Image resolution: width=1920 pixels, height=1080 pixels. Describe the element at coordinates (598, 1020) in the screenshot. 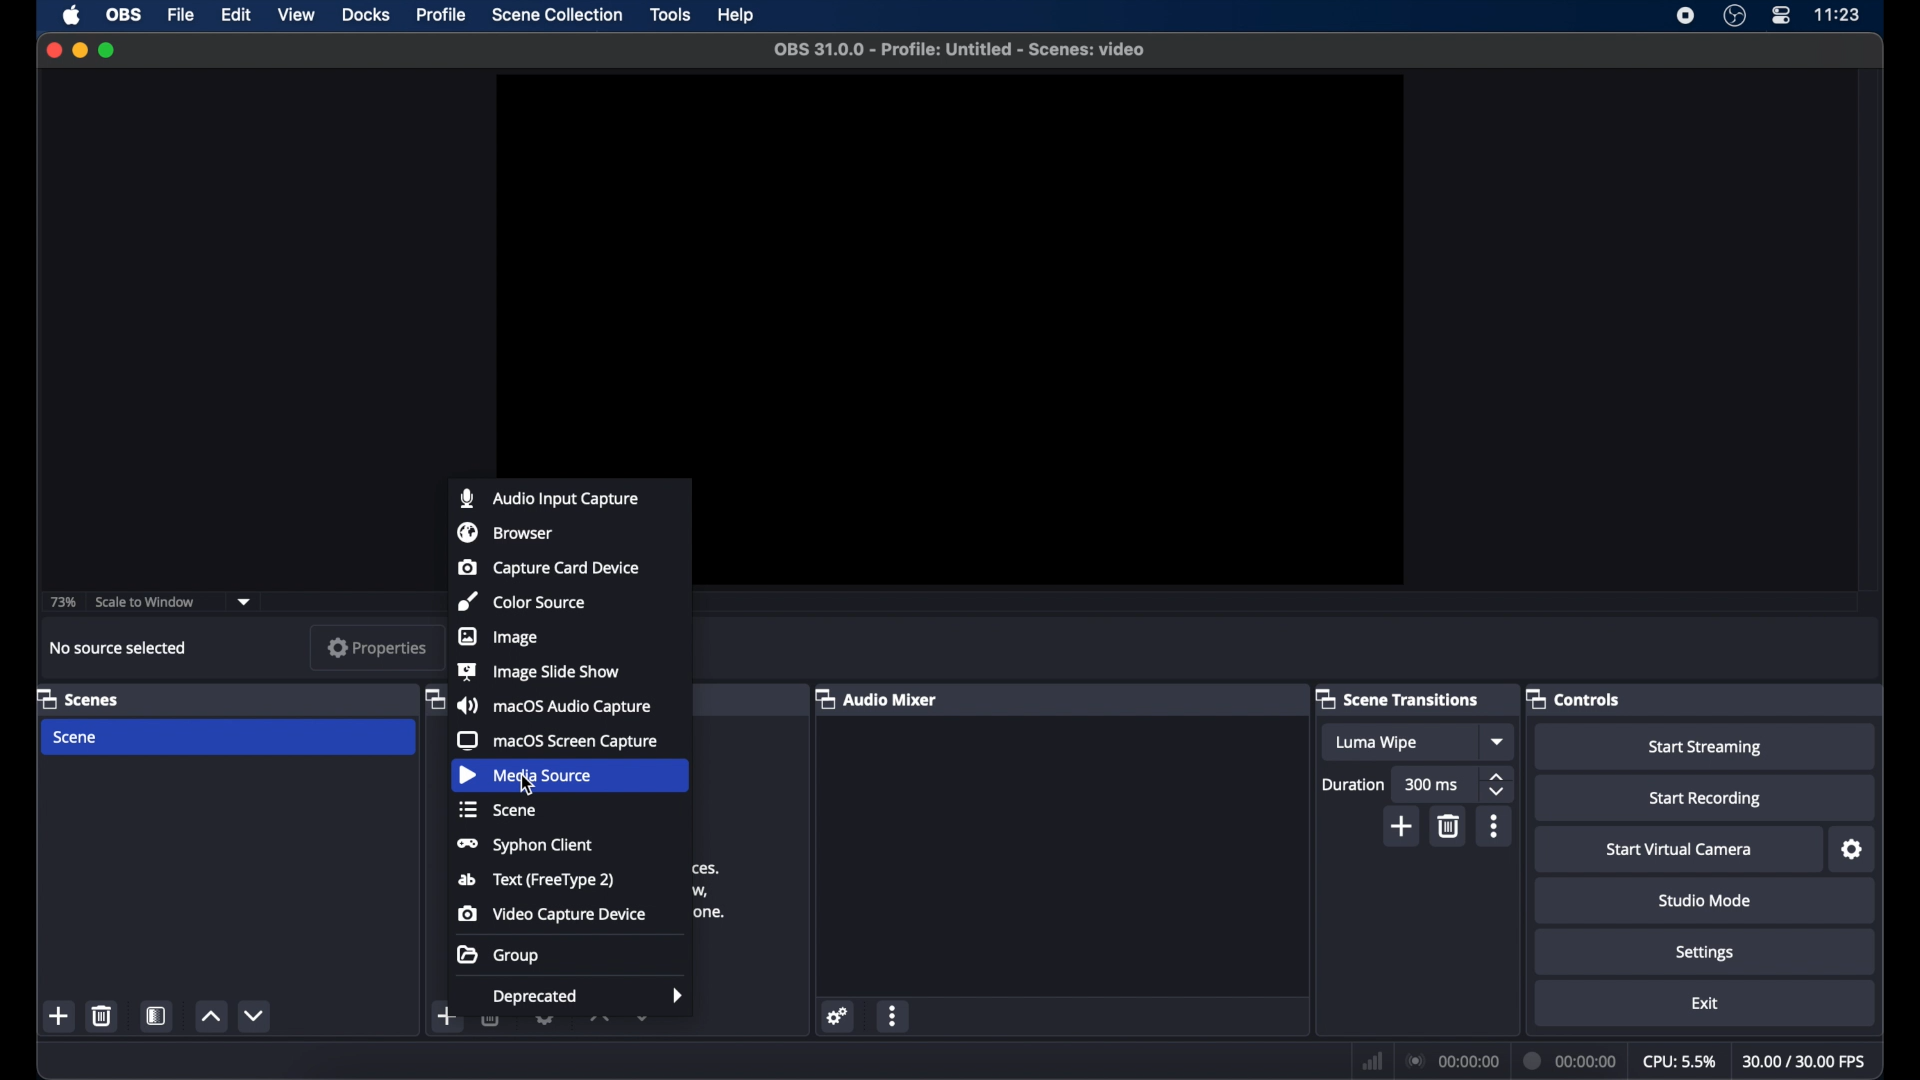

I see `increment` at that location.